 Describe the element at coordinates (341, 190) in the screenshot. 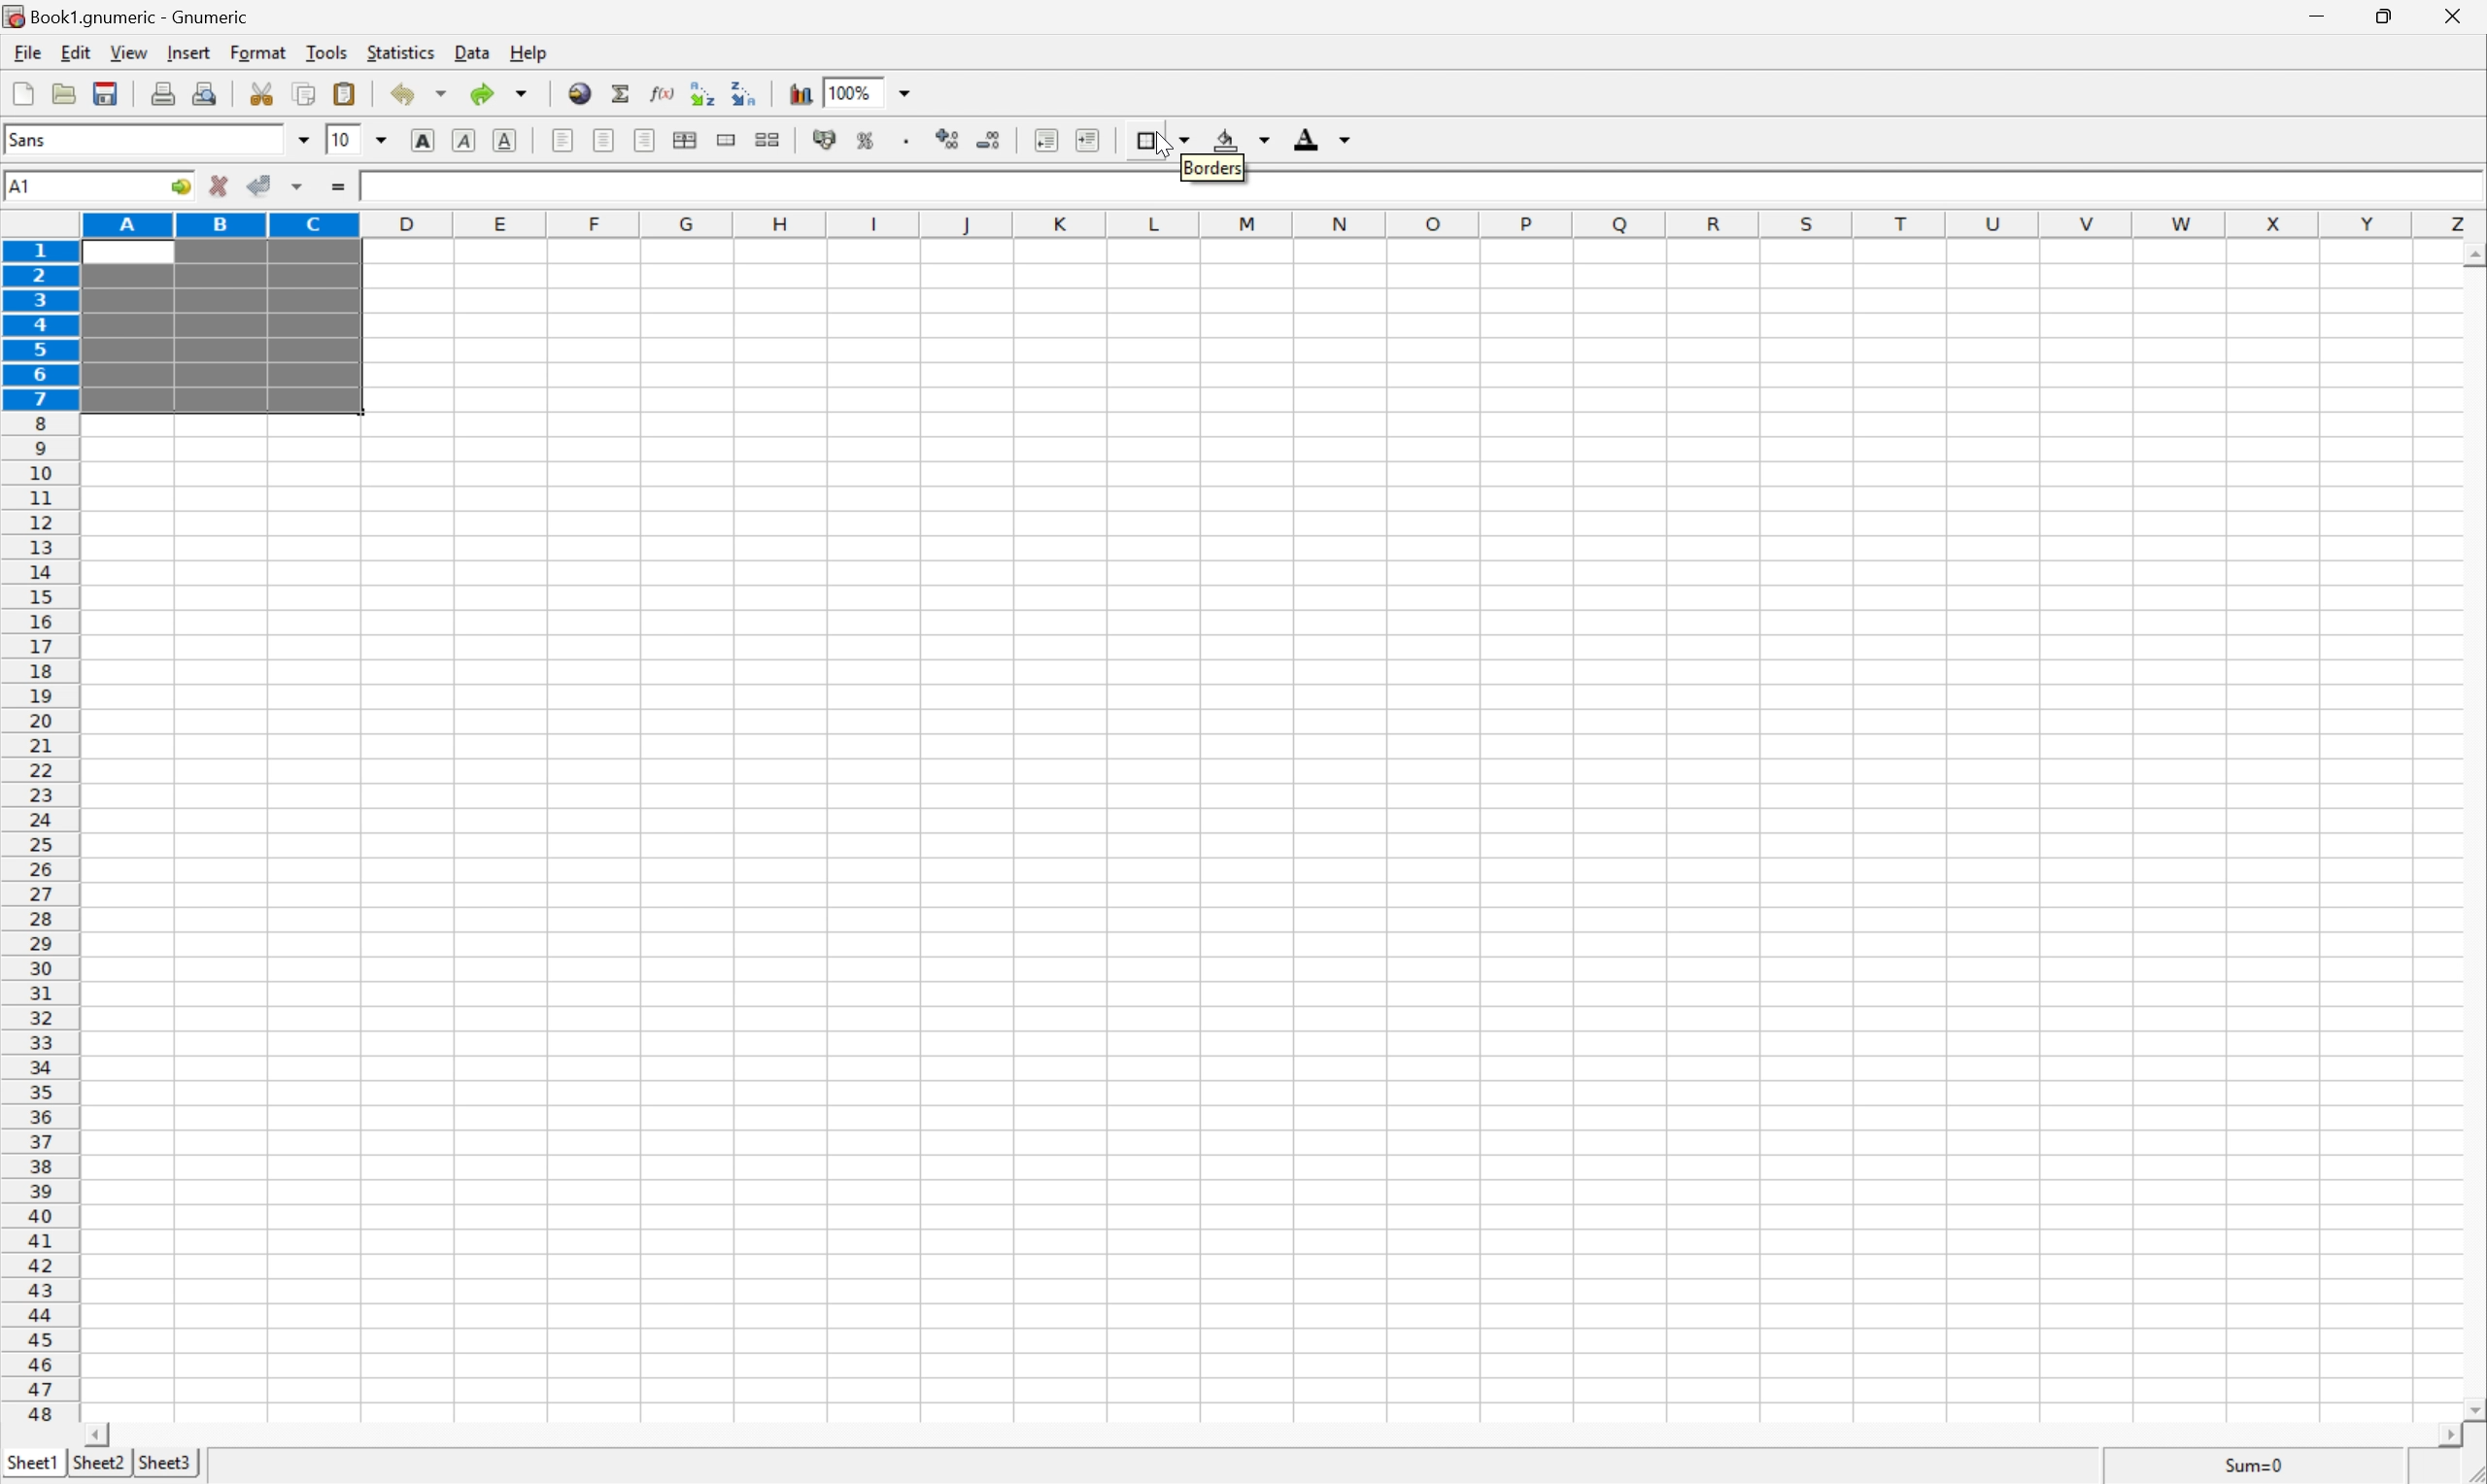

I see `enter formula` at that location.